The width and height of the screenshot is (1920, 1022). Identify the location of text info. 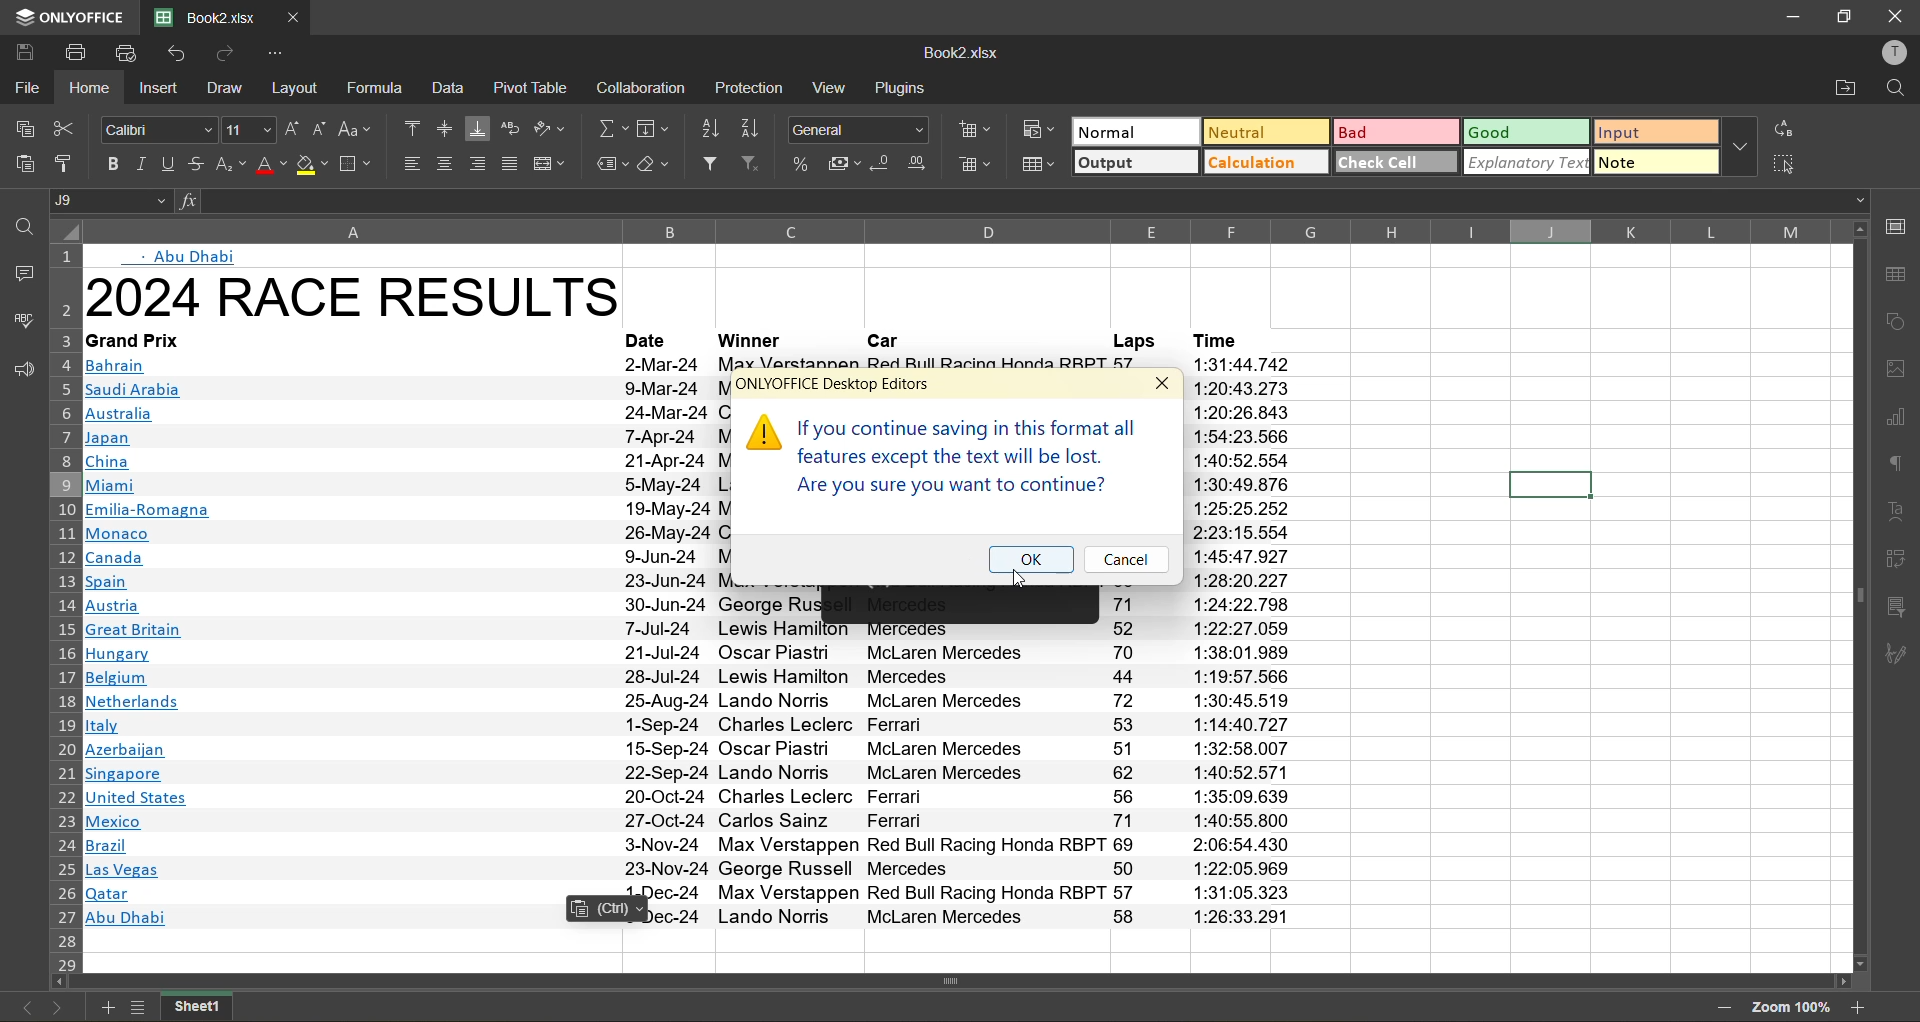
(400, 485).